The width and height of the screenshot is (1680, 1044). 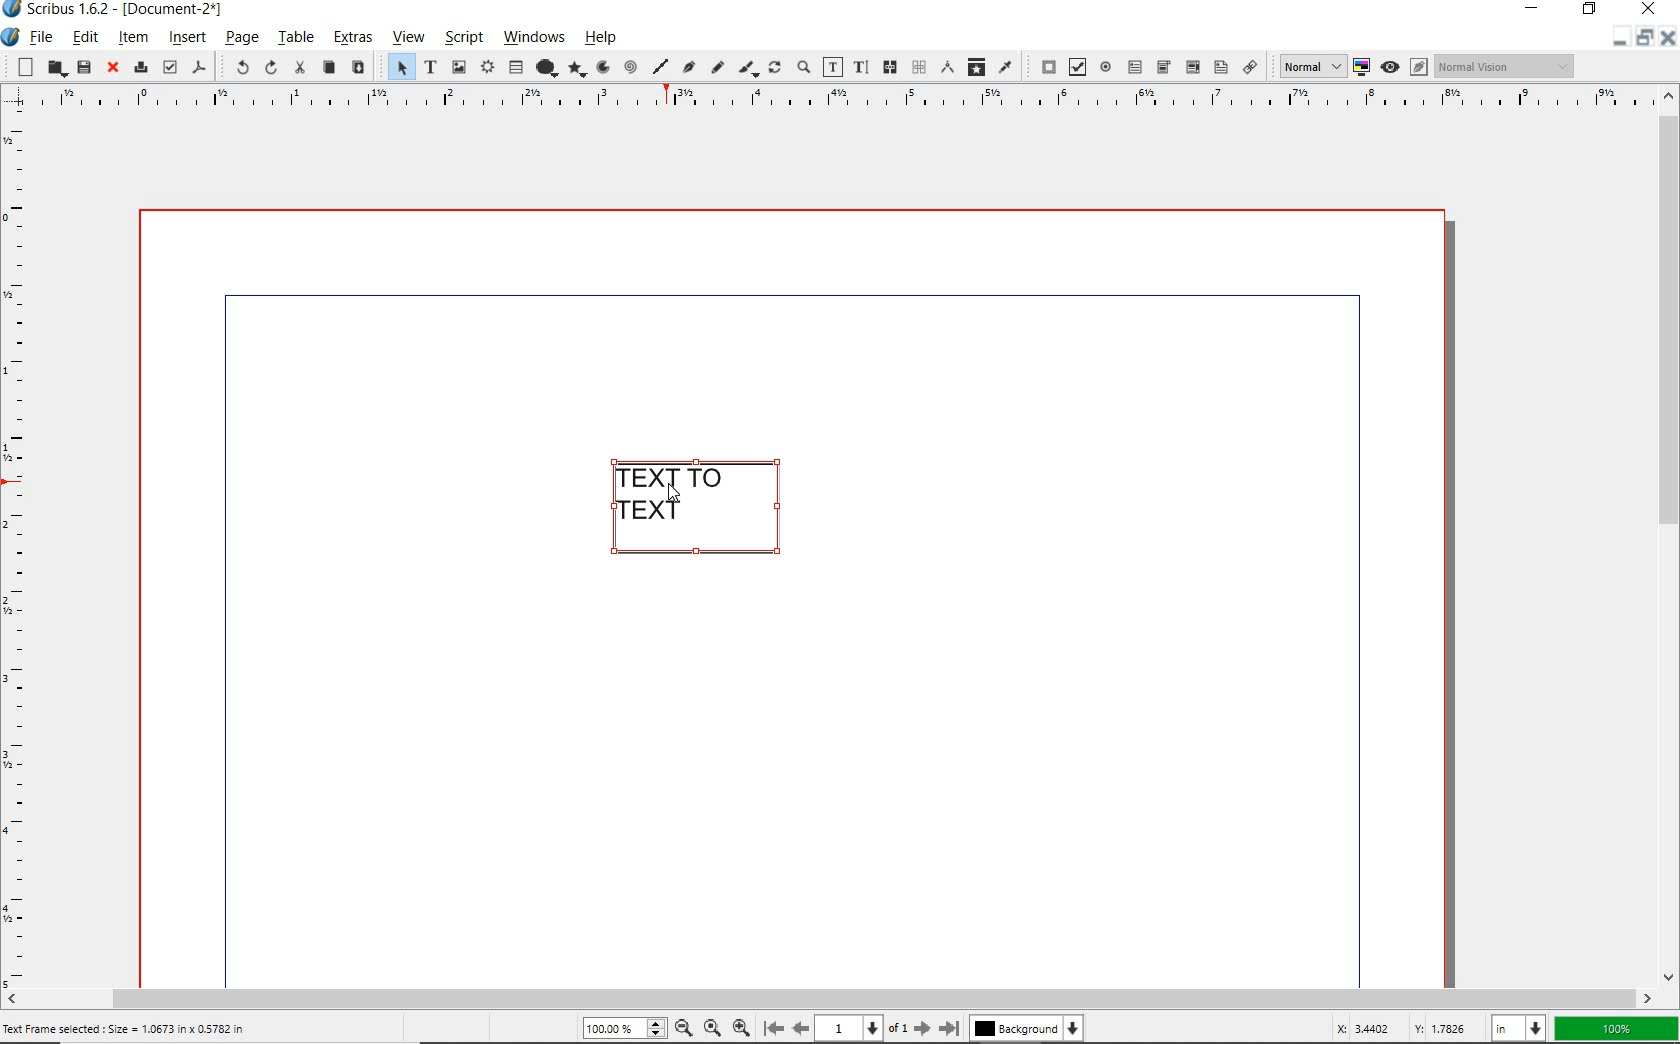 I want to click on calligraphic line, so click(x=749, y=67).